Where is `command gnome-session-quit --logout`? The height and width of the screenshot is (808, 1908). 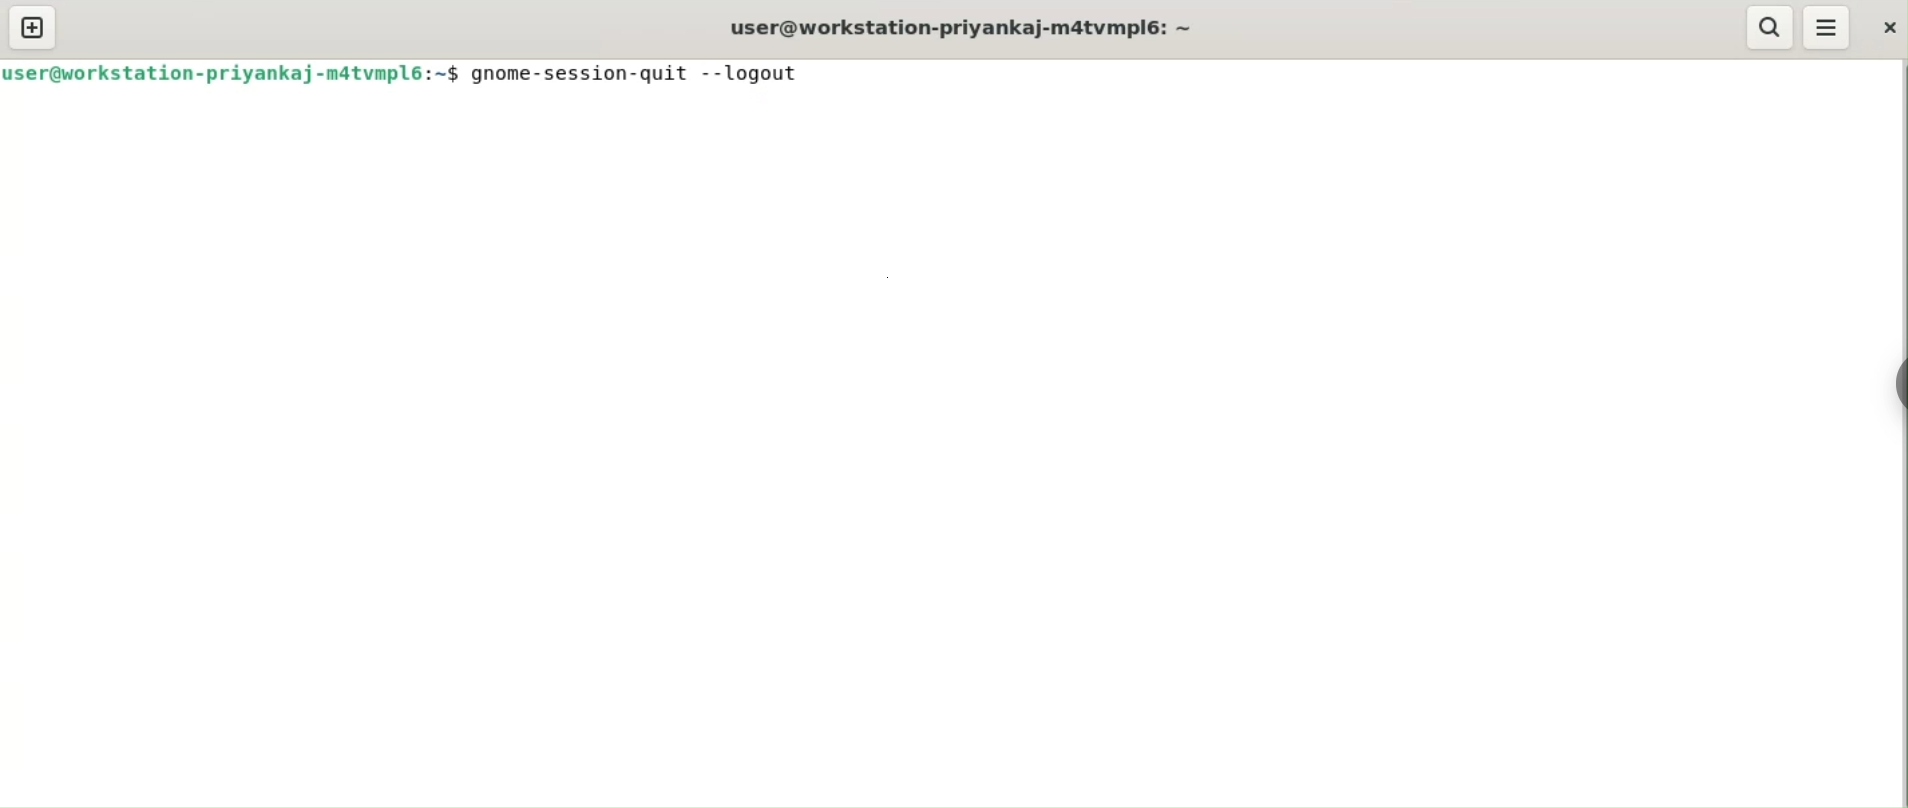 command gnome-session-quit --logout is located at coordinates (642, 74).